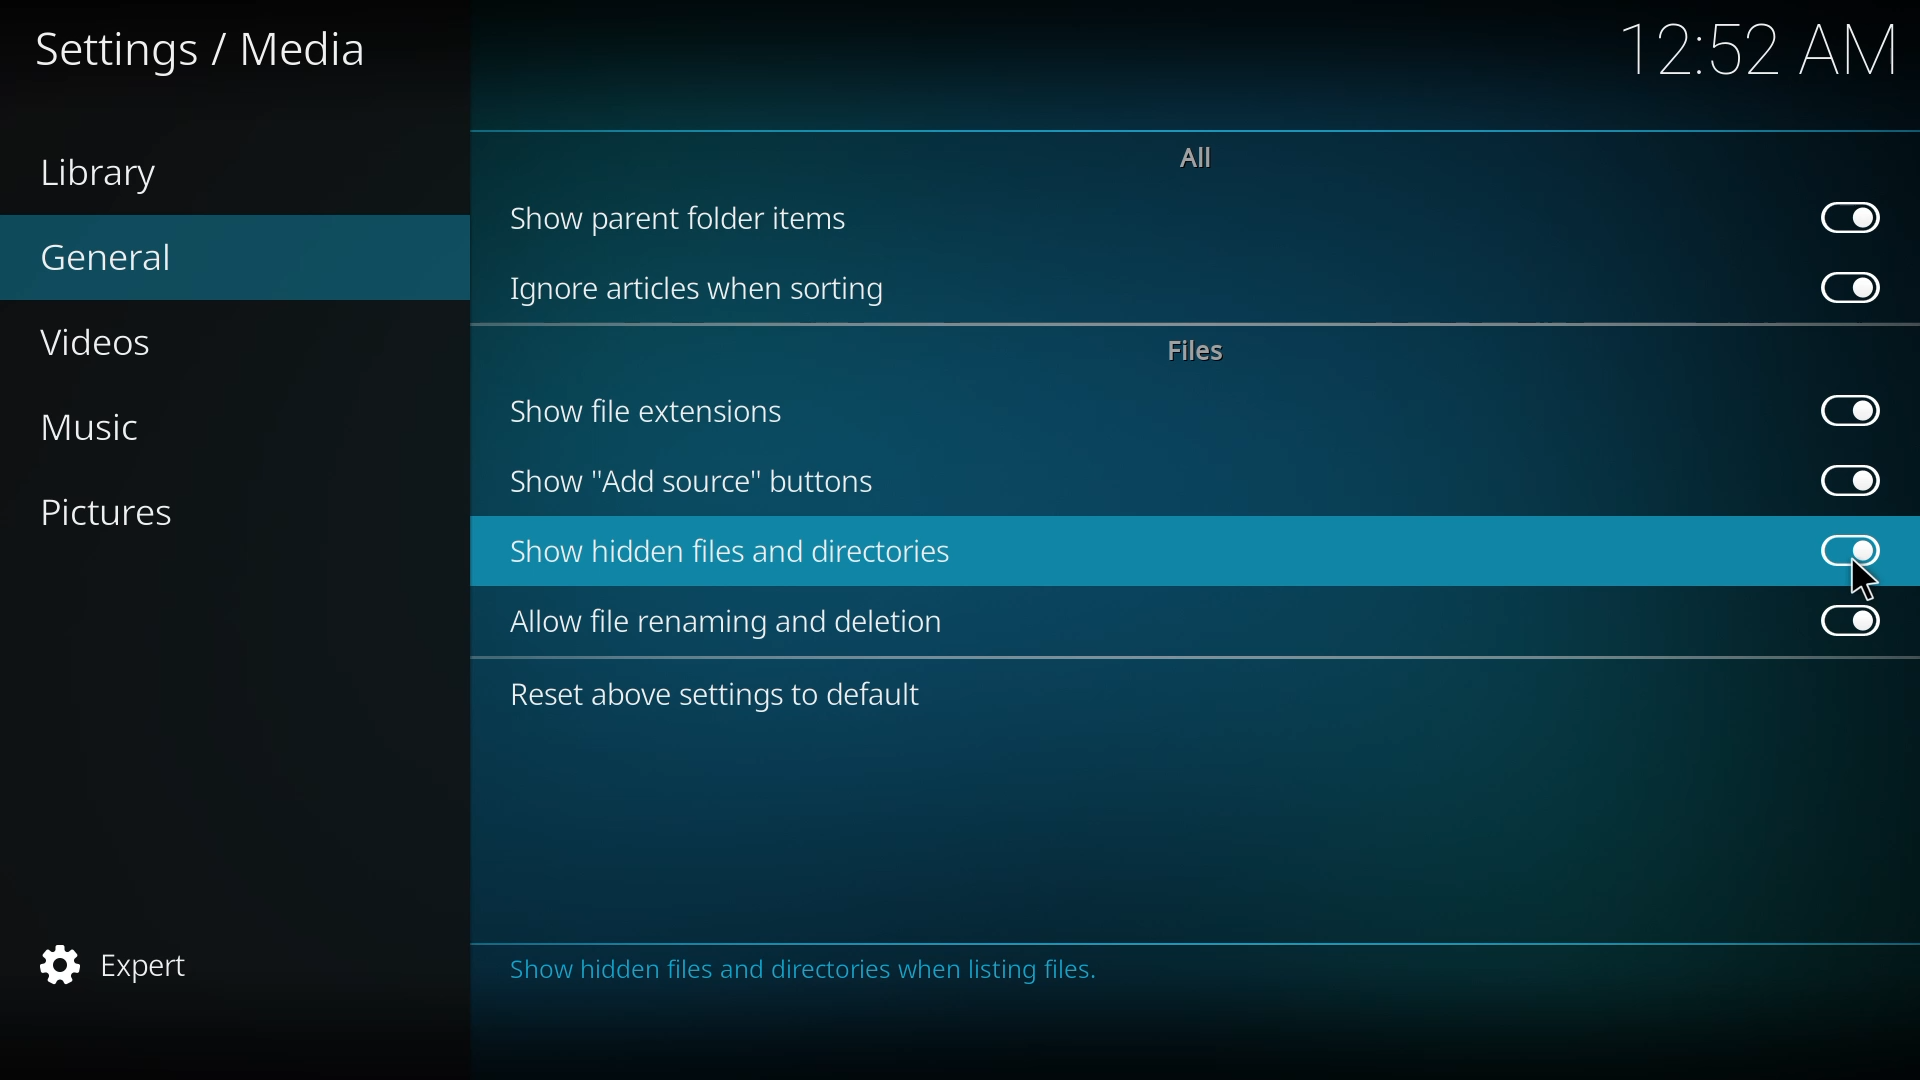  What do you see at coordinates (1849, 480) in the screenshot?
I see `enabled` at bounding box center [1849, 480].